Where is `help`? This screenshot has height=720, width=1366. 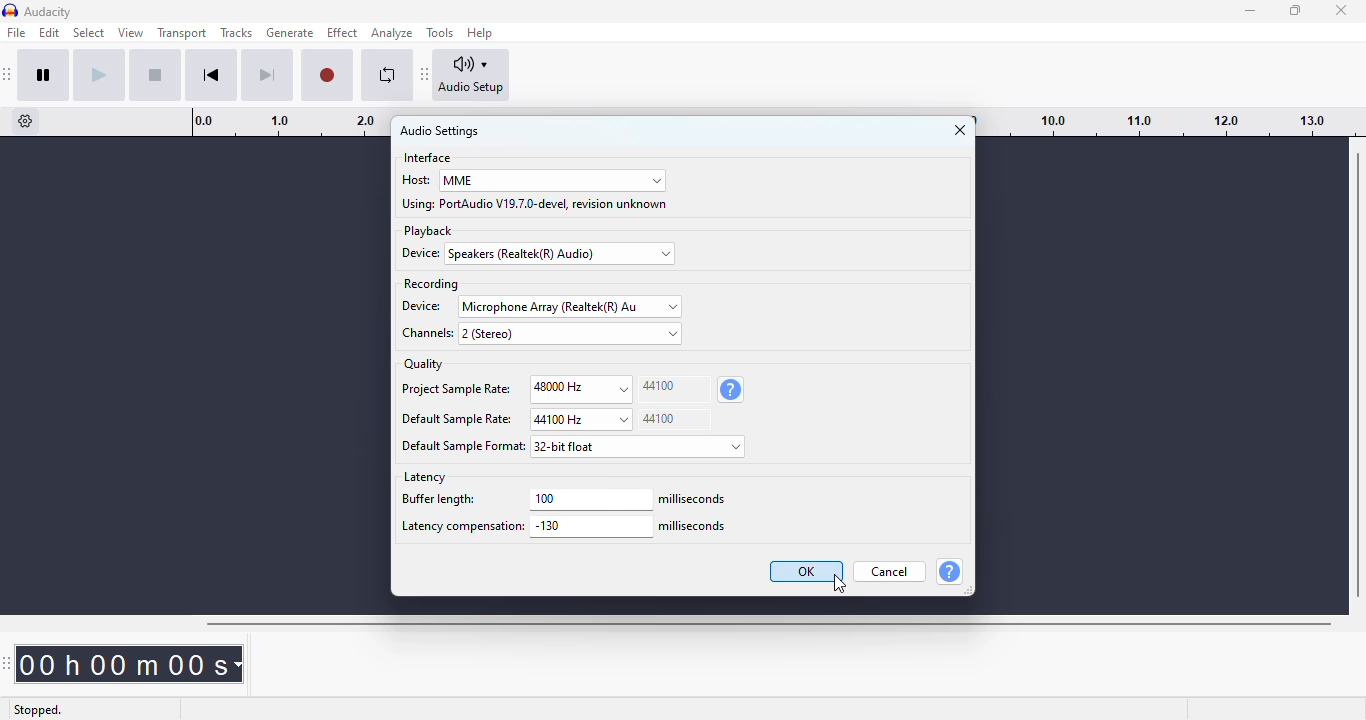
help is located at coordinates (949, 571).